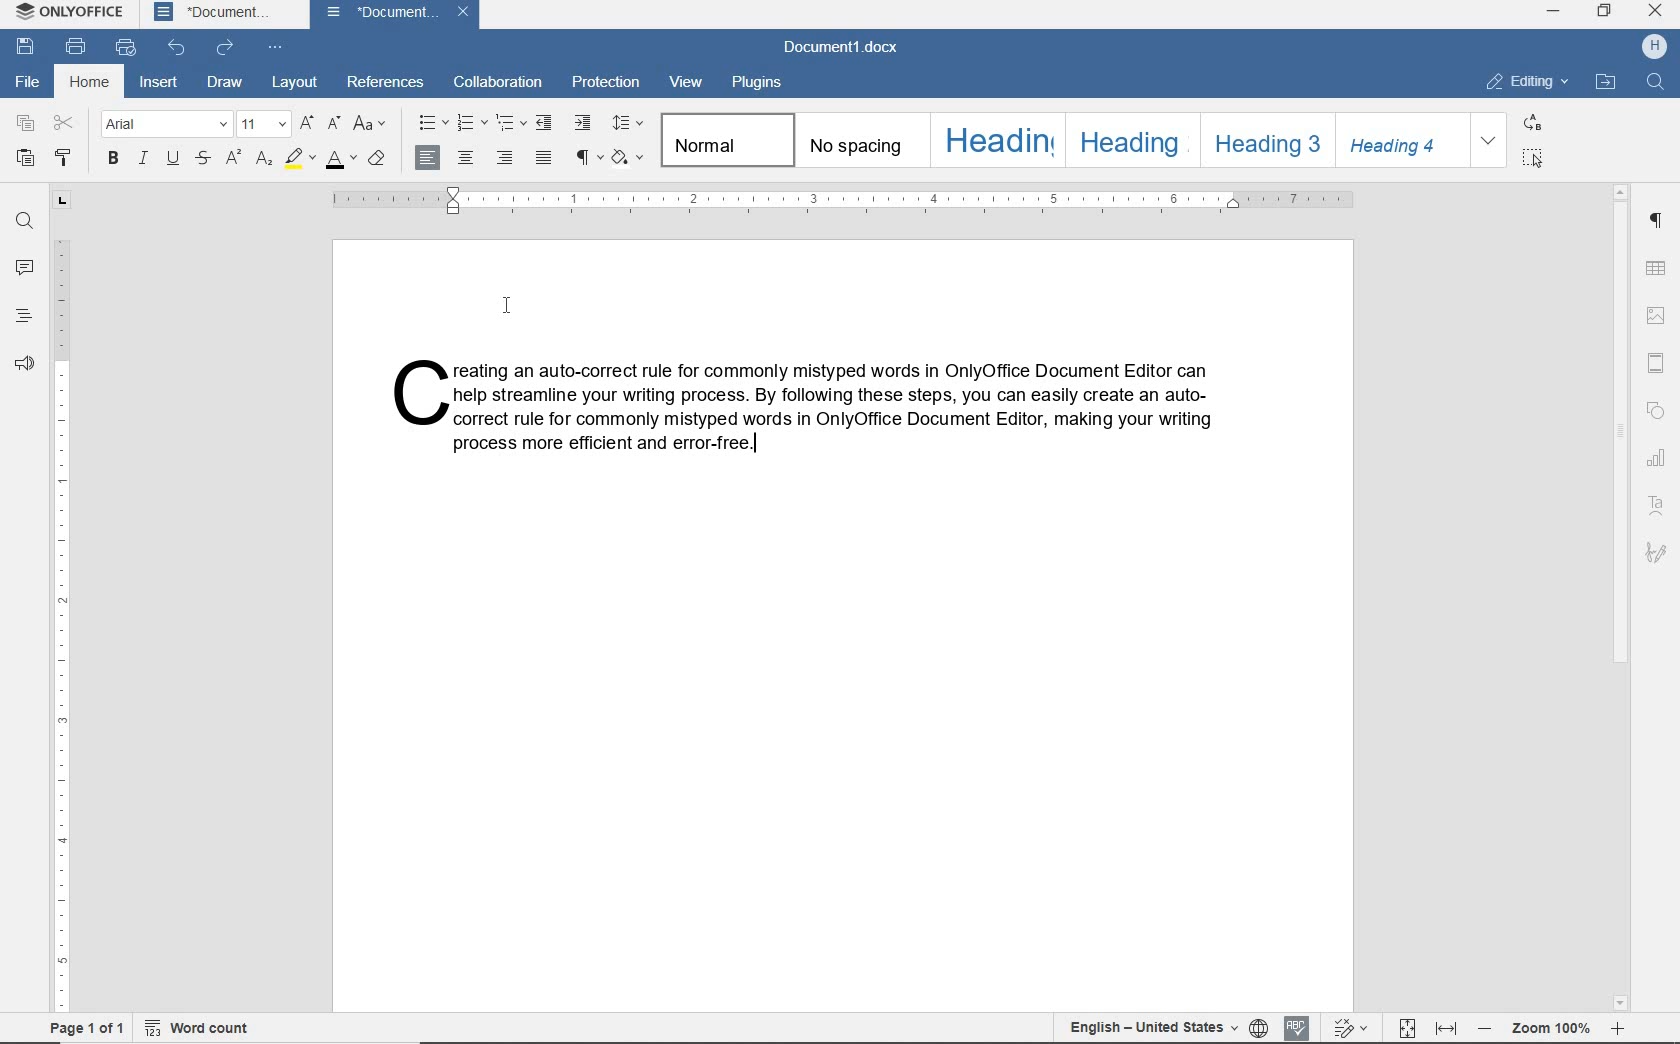 The height and width of the screenshot is (1044, 1680). What do you see at coordinates (302, 158) in the screenshot?
I see `HIGHLIGHT COLOR` at bounding box center [302, 158].